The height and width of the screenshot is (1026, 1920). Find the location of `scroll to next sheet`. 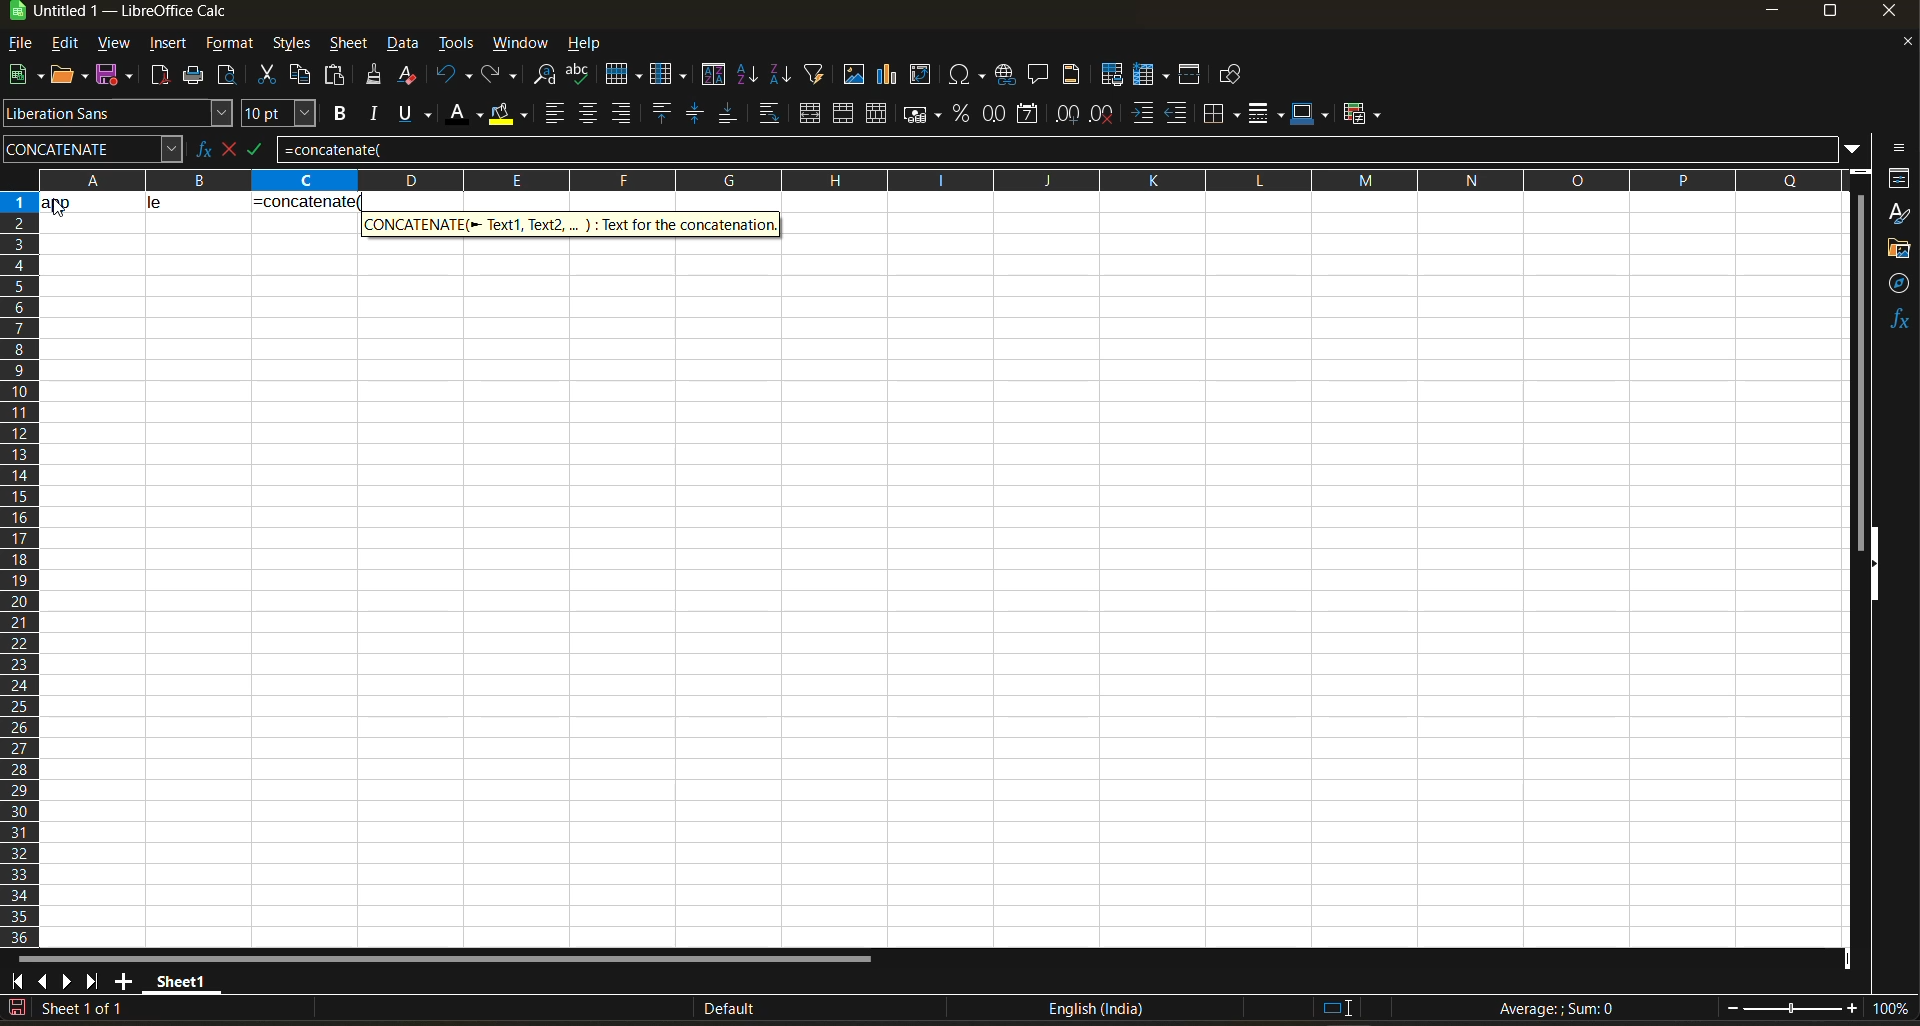

scroll to next sheet is located at coordinates (65, 981).